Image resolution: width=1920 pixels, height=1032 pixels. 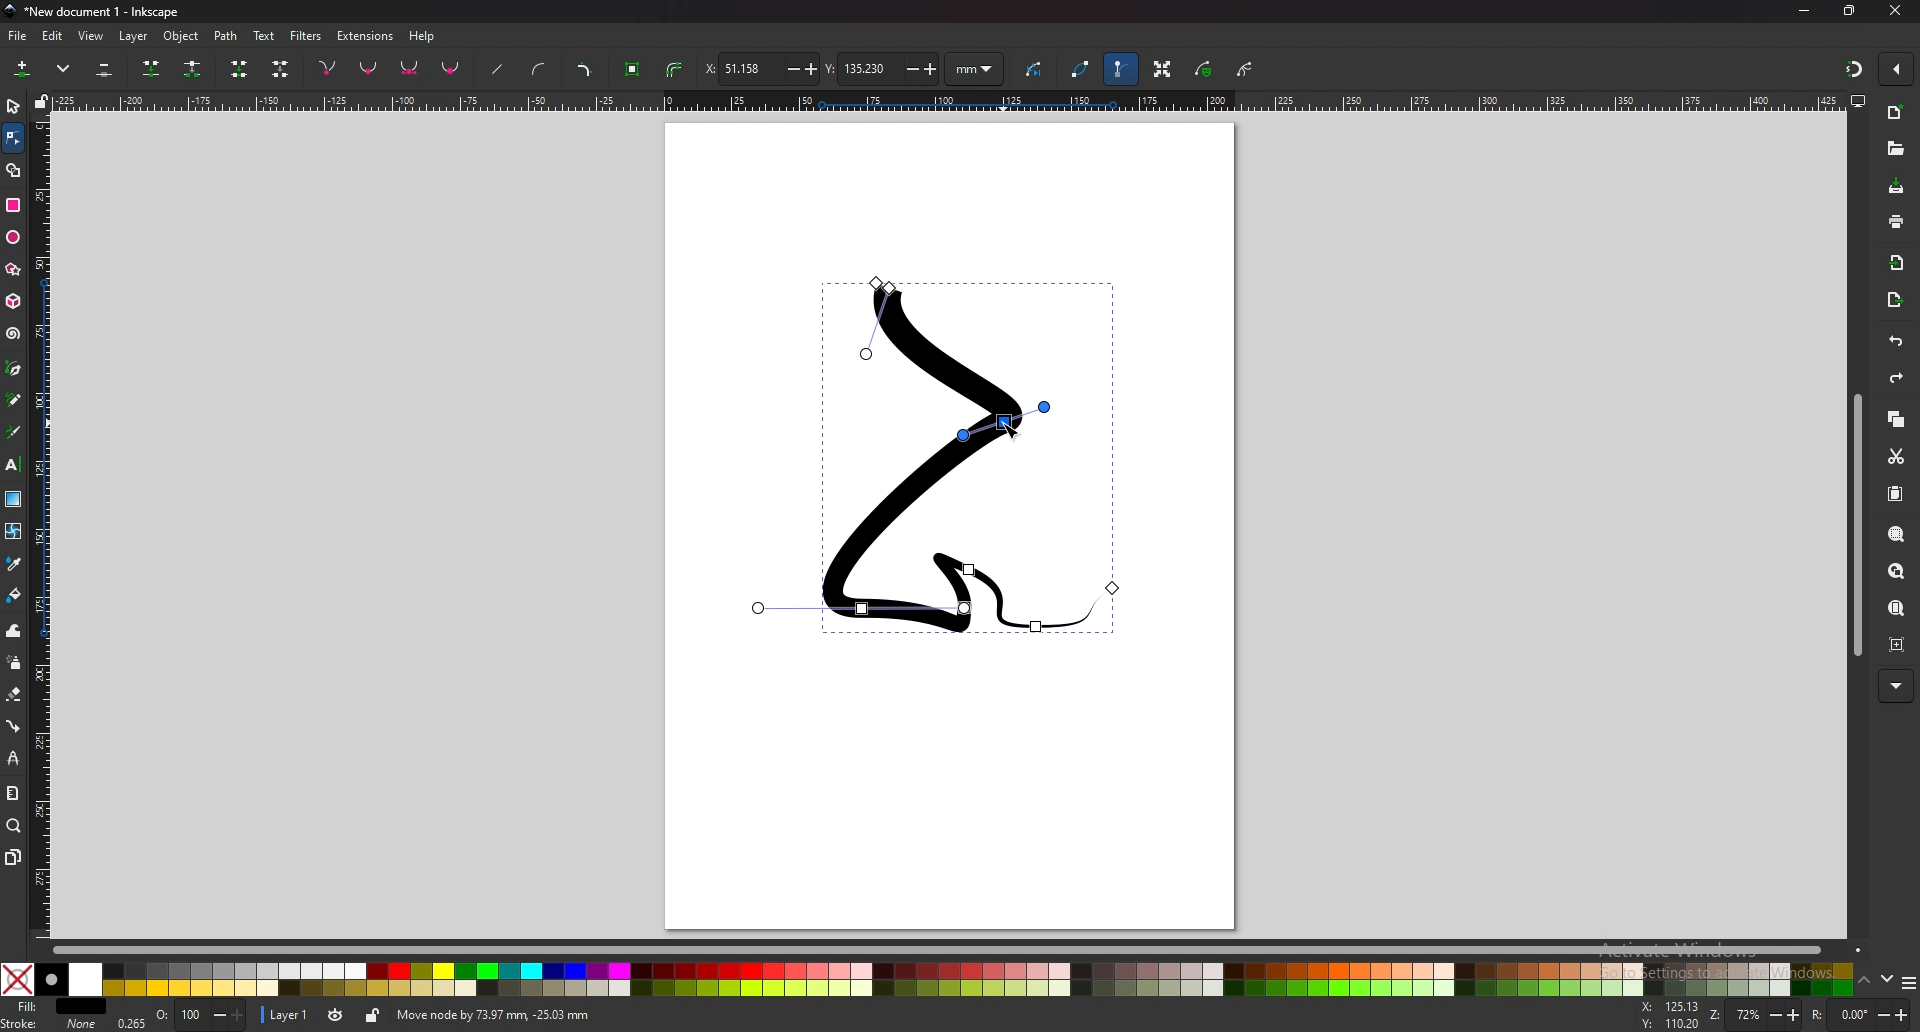 I want to click on join selected nodes, so click(x=152, y=67).